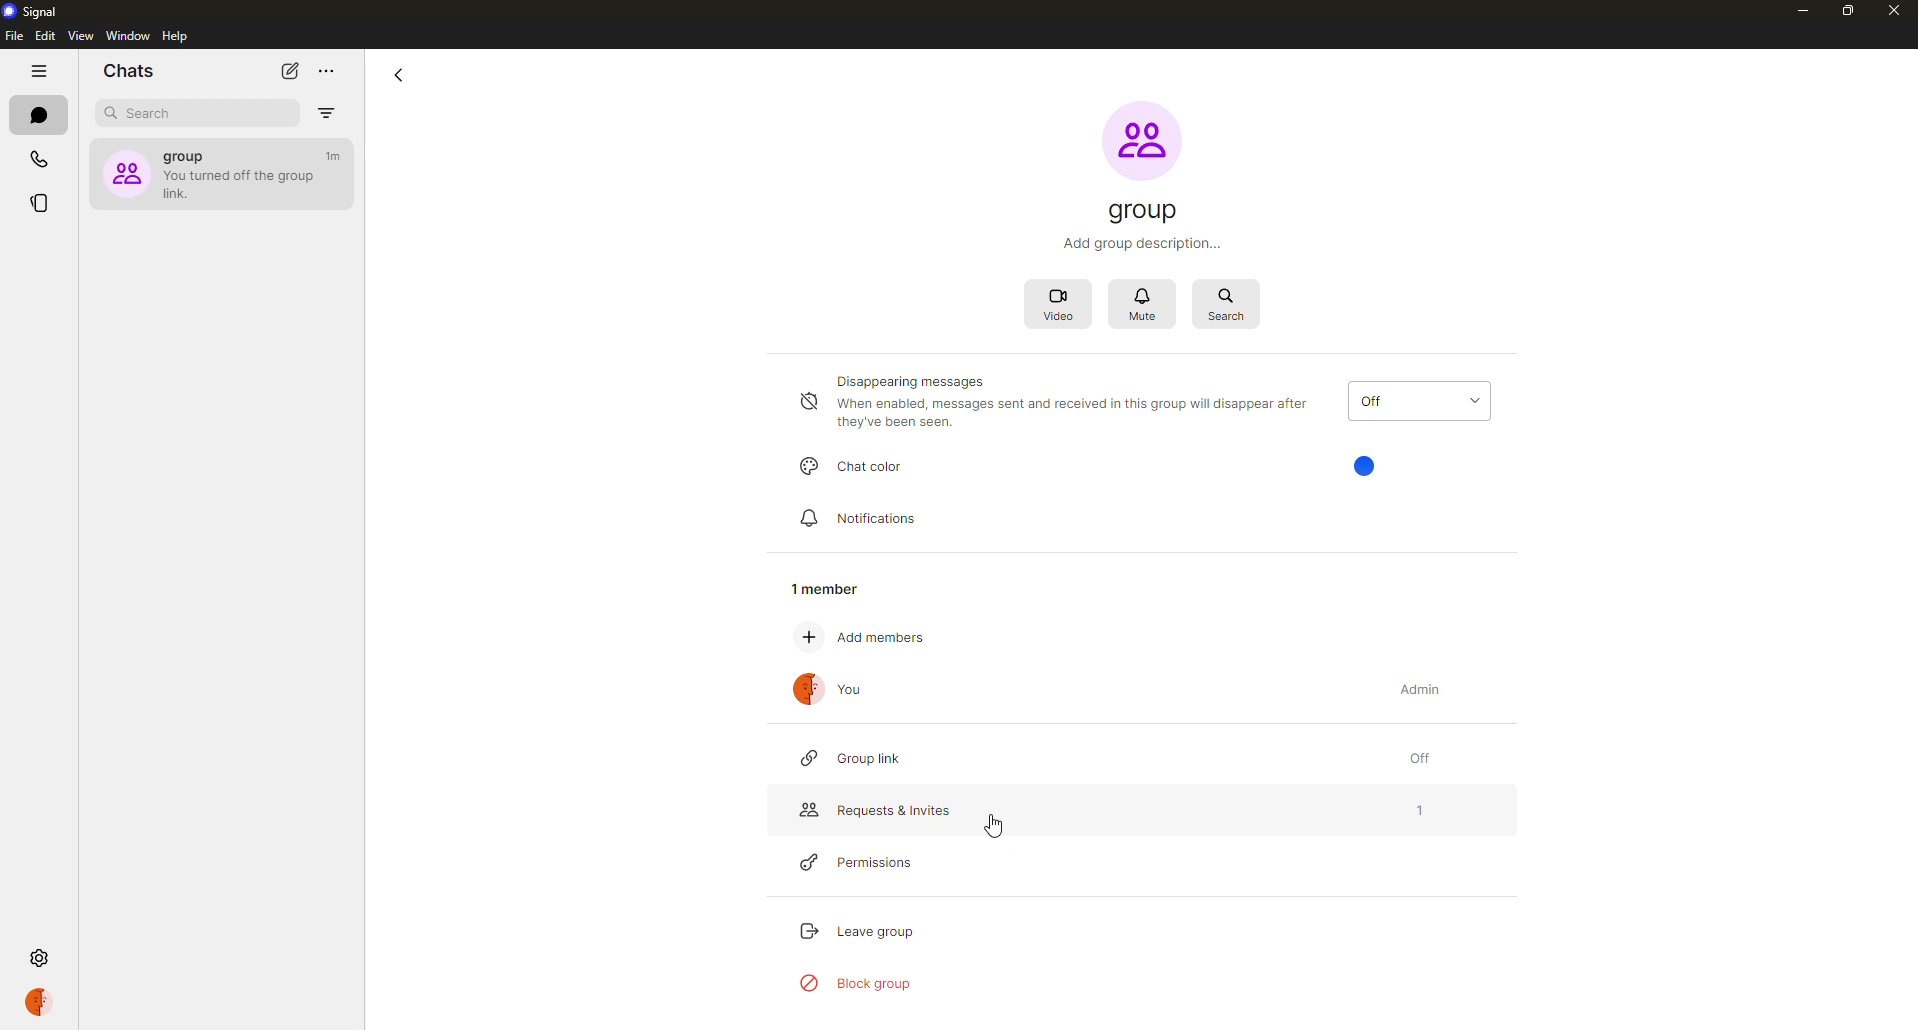 This screenshot has width=1918, height=1030. I want to click on permissions, so click(869, 864).